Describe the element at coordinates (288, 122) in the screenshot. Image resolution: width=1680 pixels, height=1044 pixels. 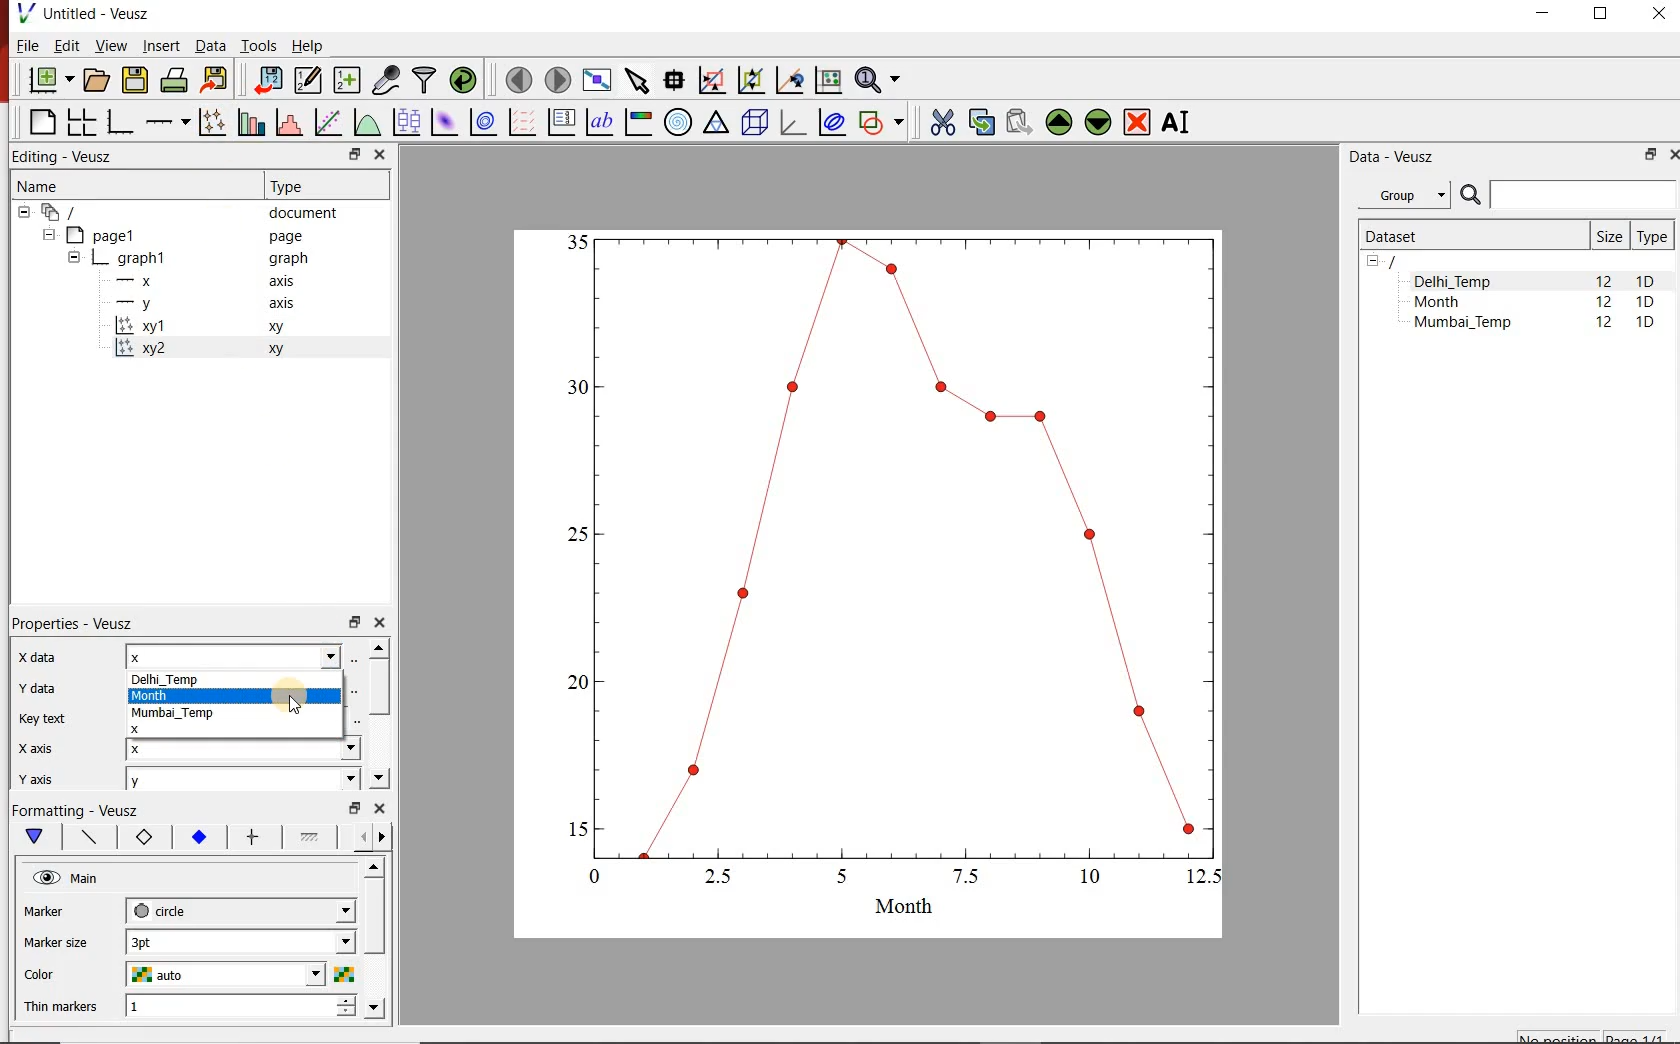
I see `histogram of a dataset` at that location.